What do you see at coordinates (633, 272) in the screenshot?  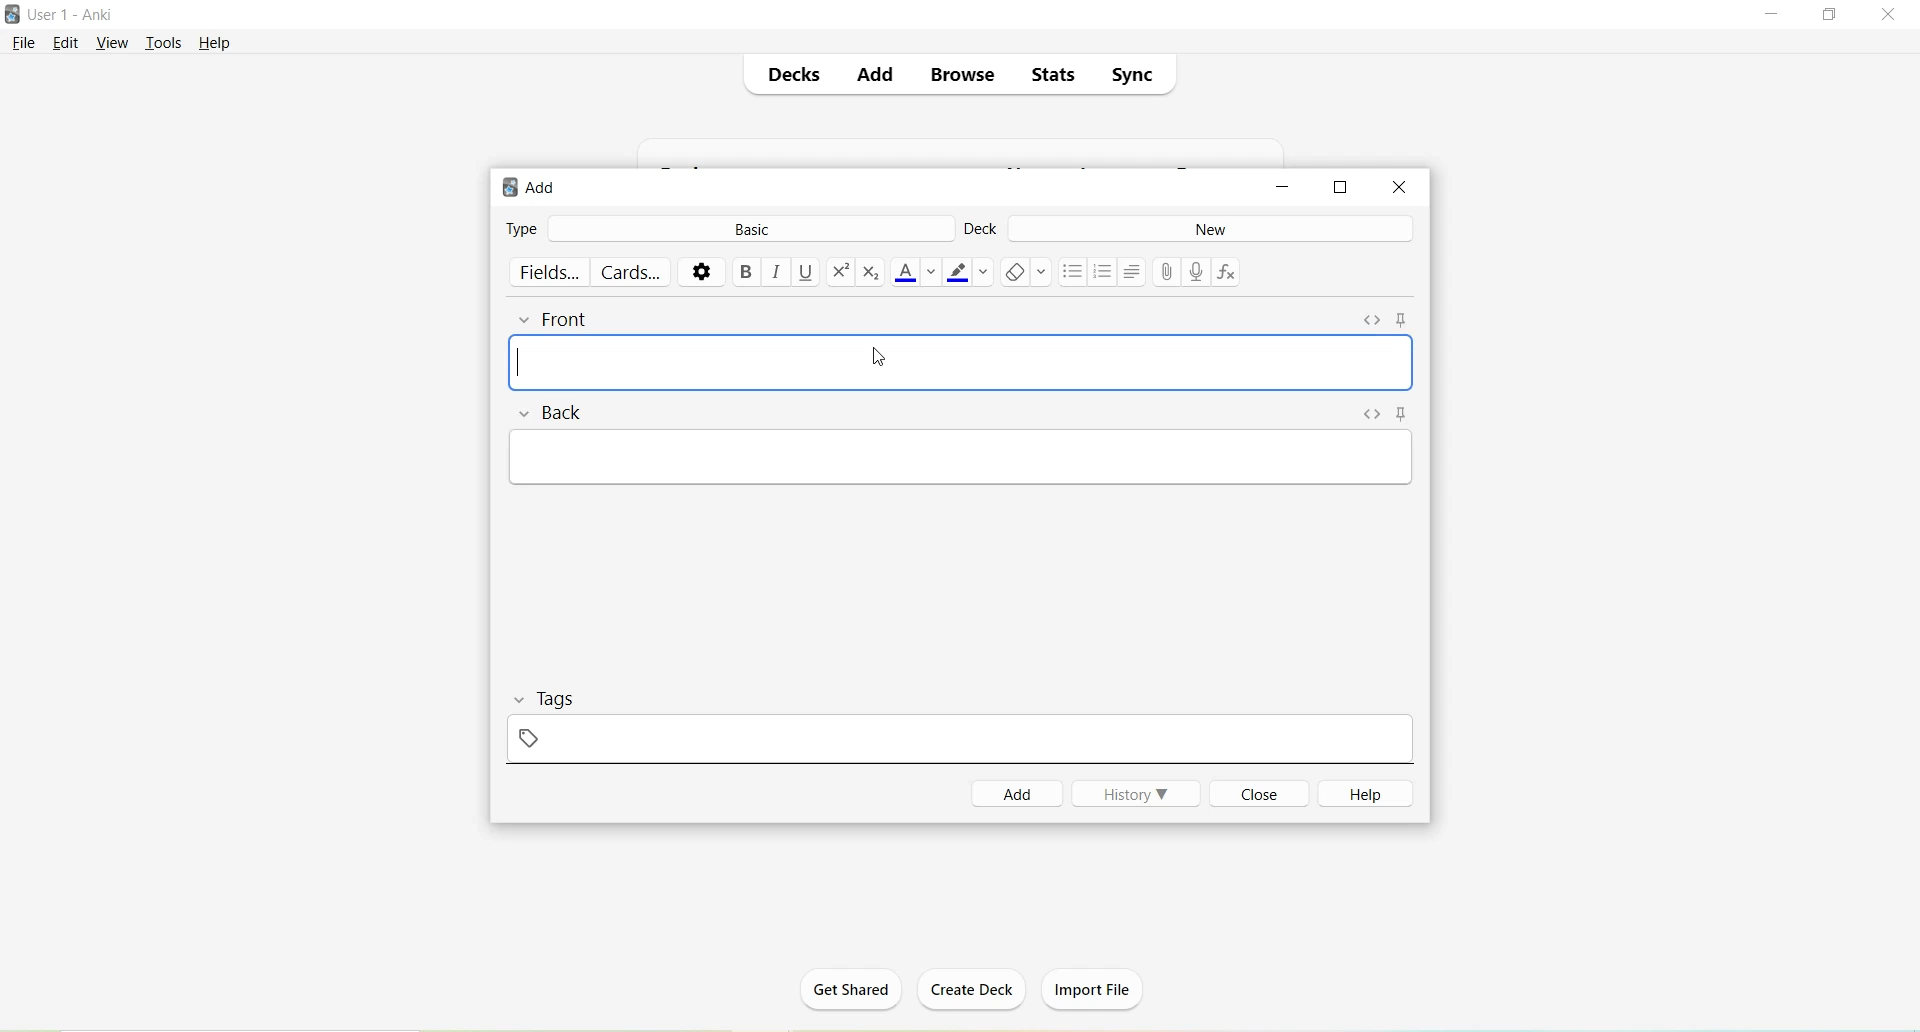 I see `Cards..` at bounding box center [633, 272].